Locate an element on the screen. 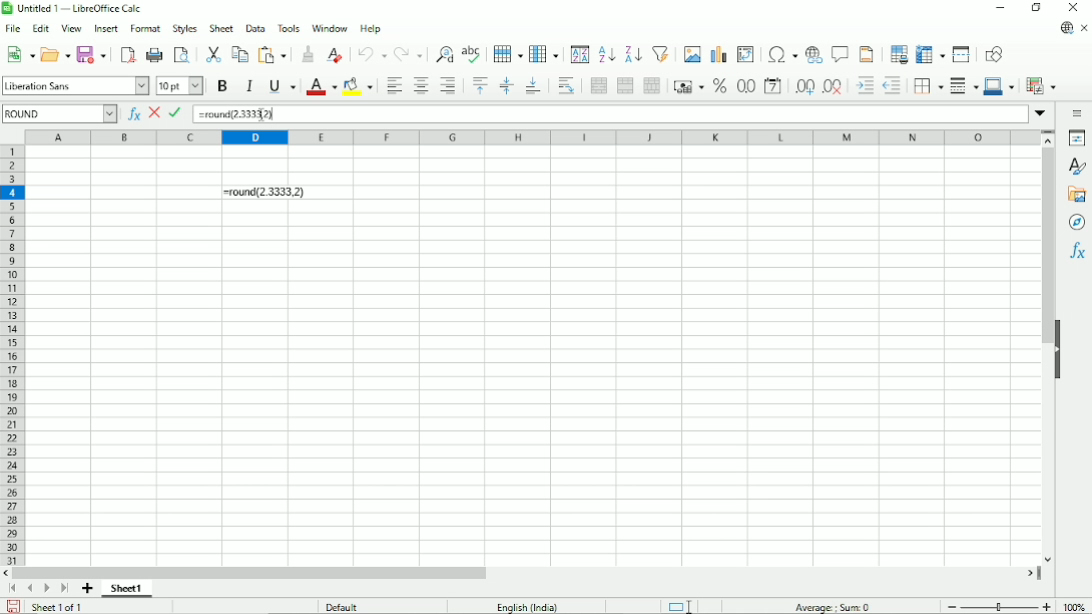 This screenshot has height=614, width=1092. Sheet 1 of 1 is located at coordinates (57, 606).